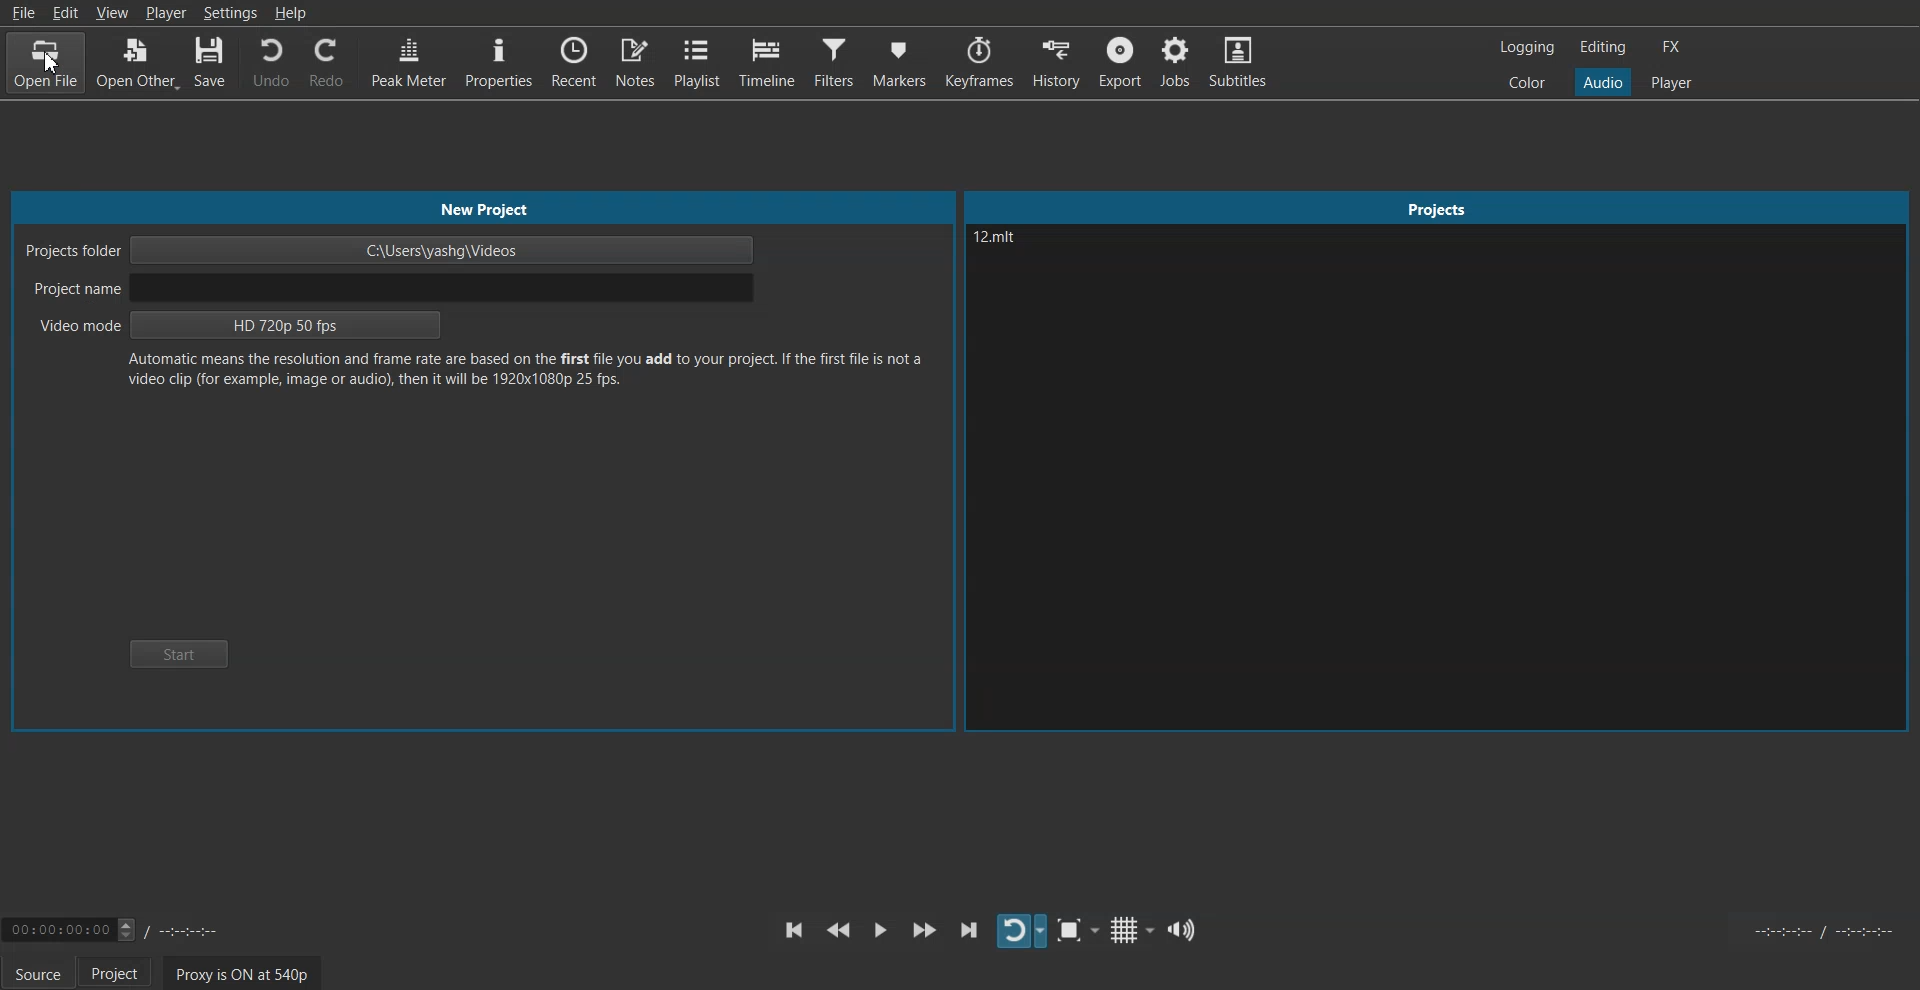  Describe the element at coordinates (899, 62) in the screenshot. I see `Markers` at that location.